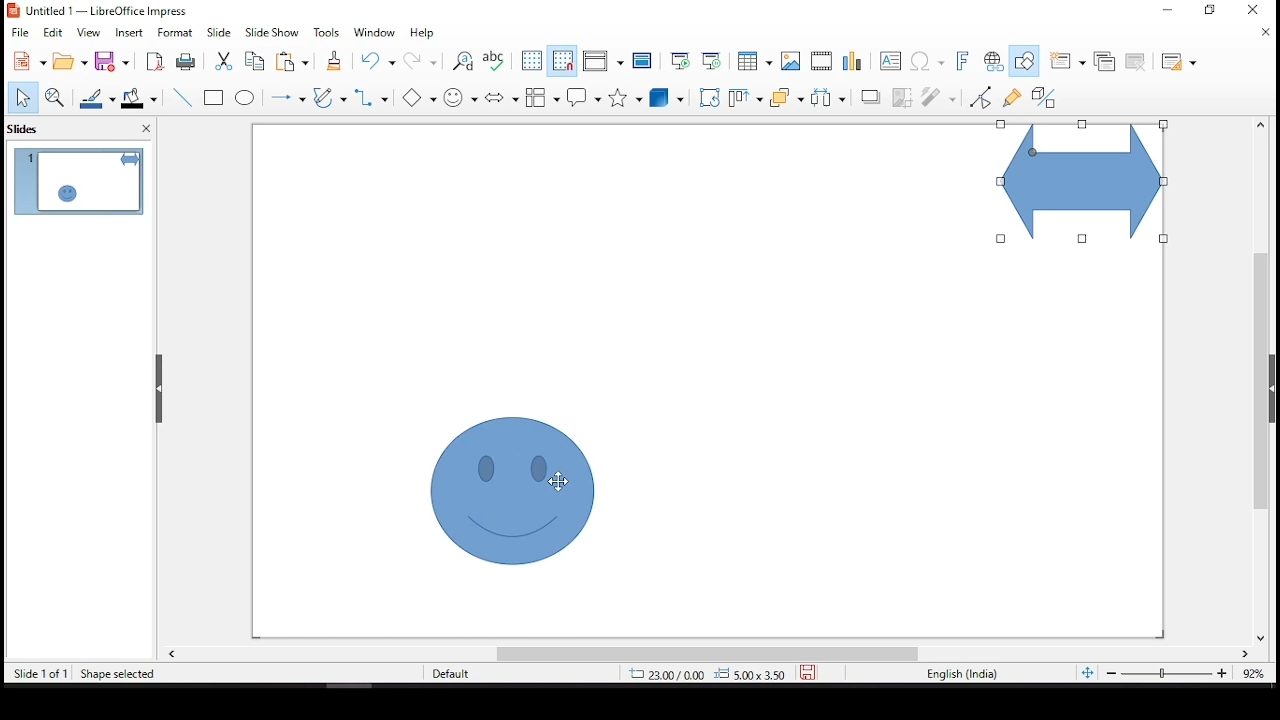  Describe the element at coordinates (90, 33) in the screenshot. I see `view` at that location.